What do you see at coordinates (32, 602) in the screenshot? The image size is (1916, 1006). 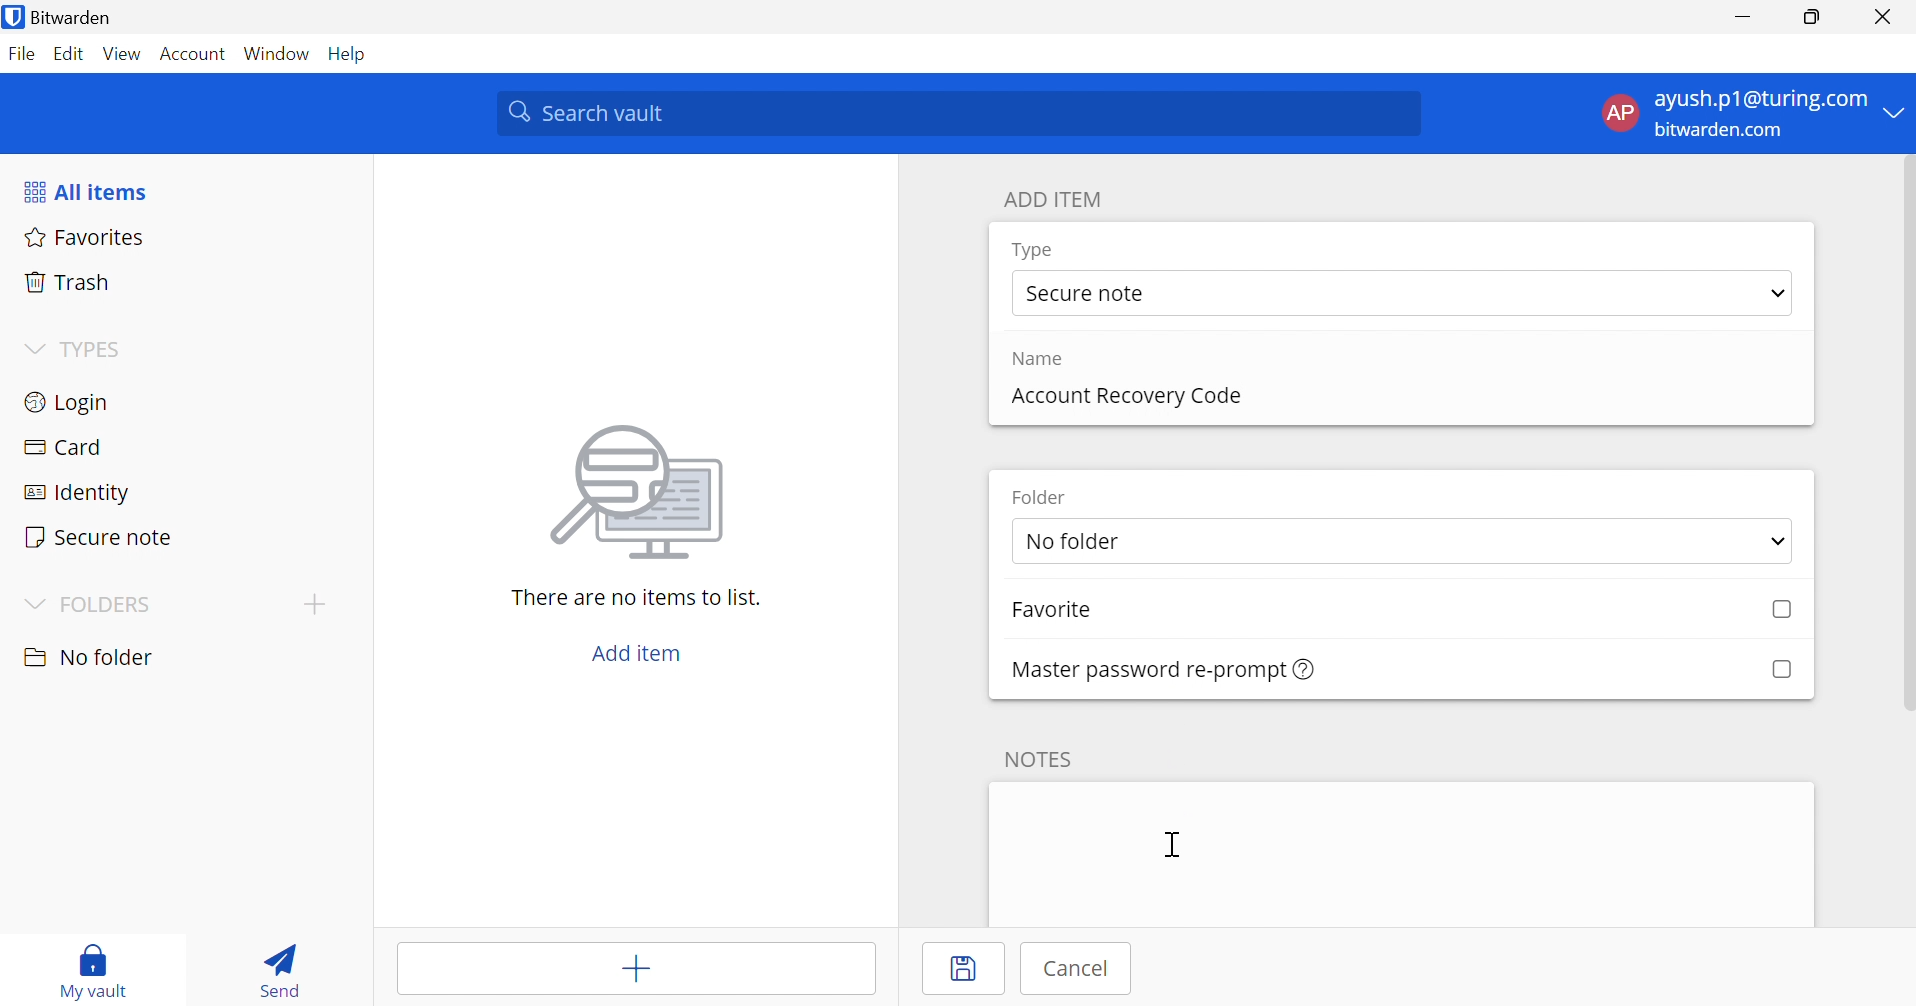 I see `Drop Down` at bounding box center [32, 602].